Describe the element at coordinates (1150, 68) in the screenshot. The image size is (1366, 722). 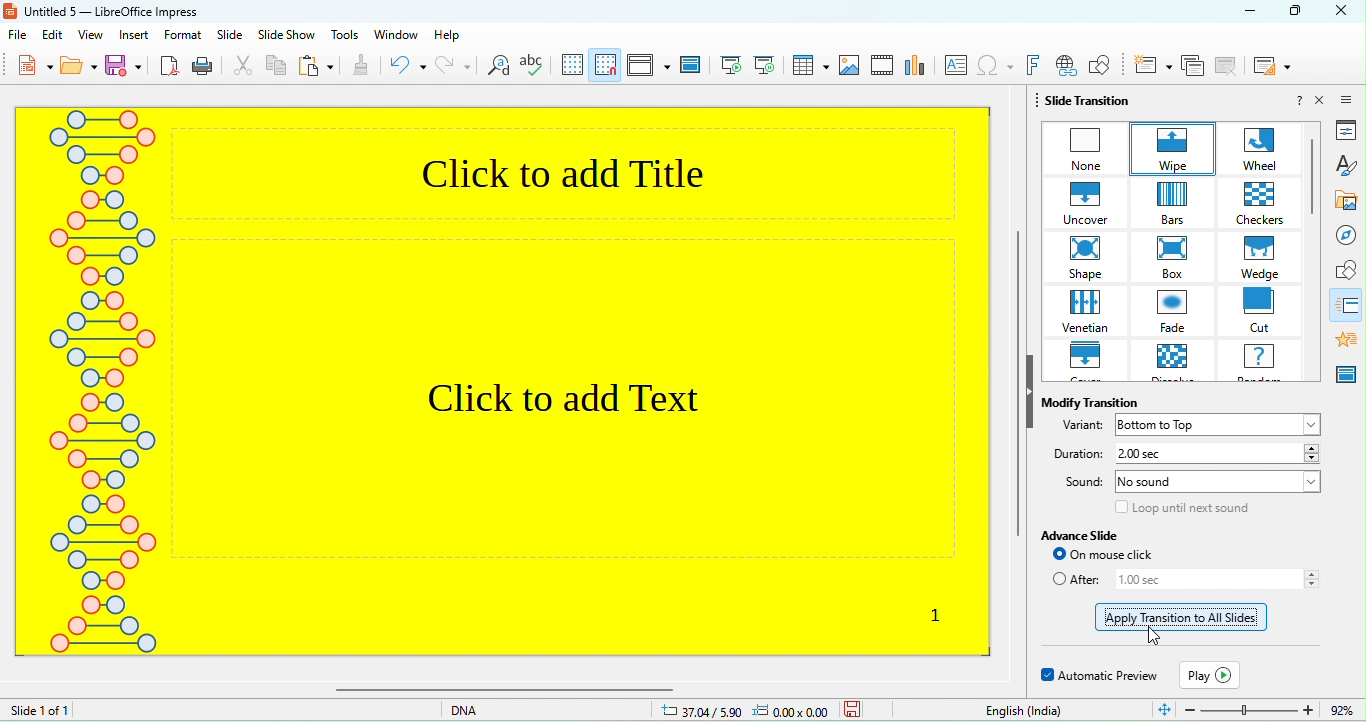
I see `new slide` at that location.